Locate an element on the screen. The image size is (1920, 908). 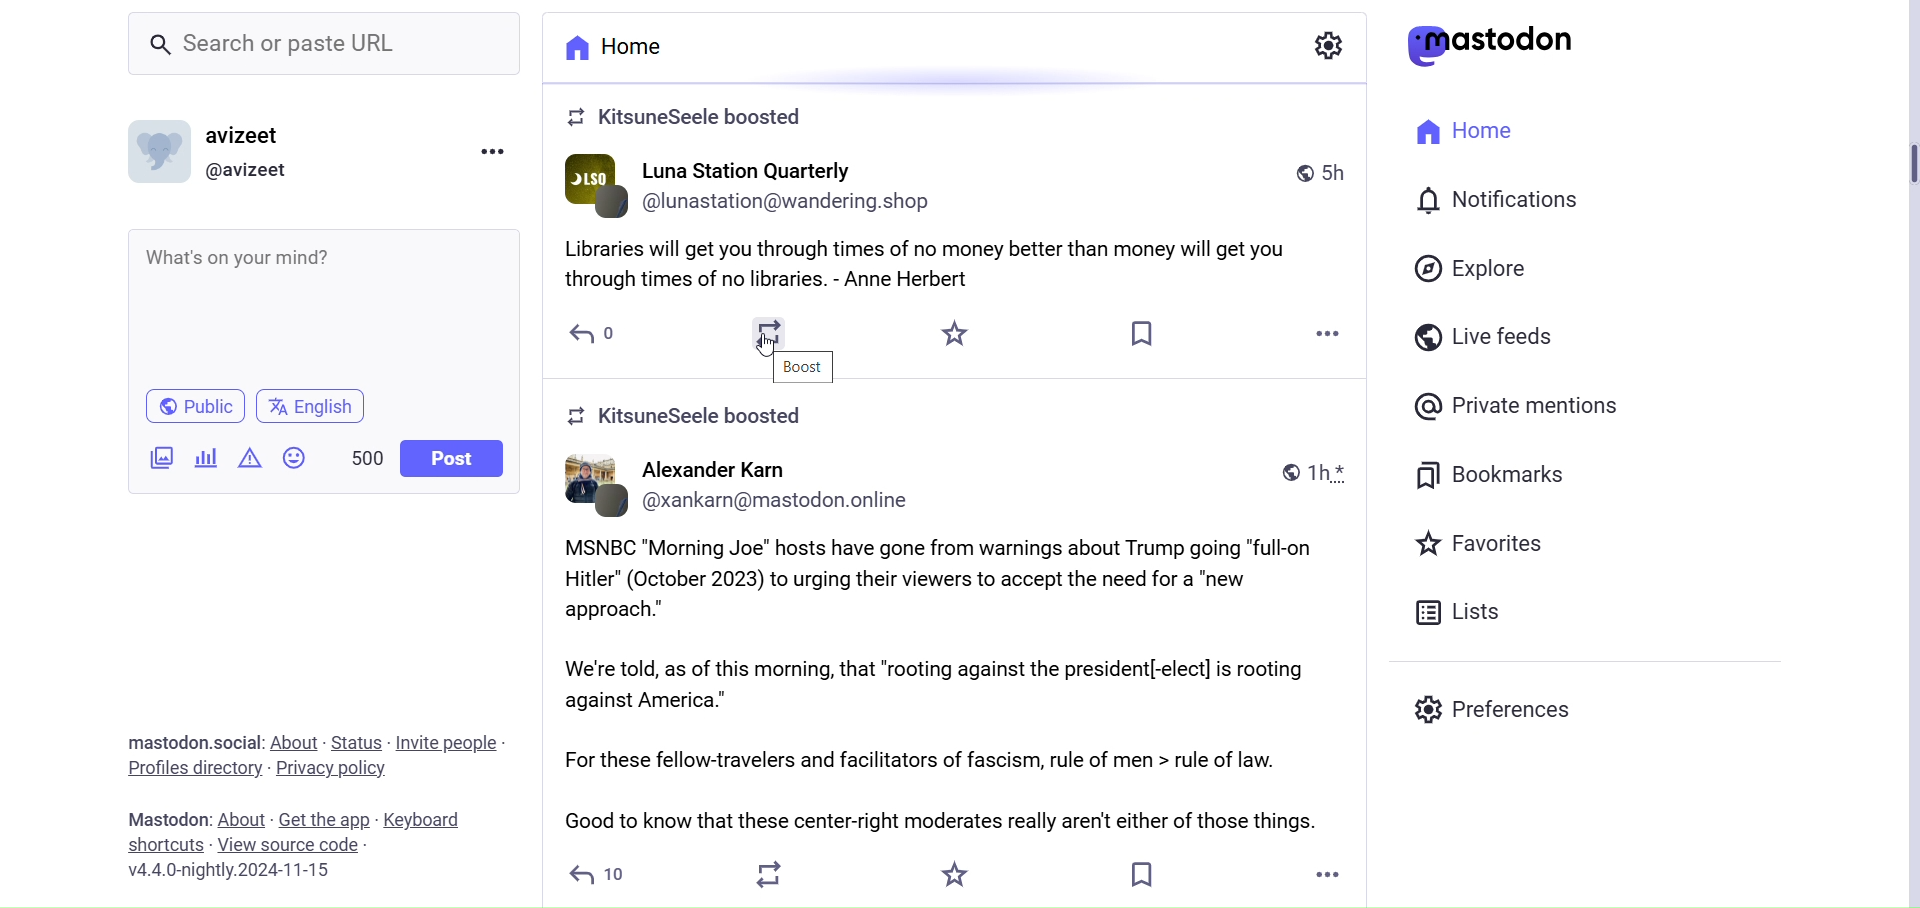
Add image is located at coordinates (162, 459).